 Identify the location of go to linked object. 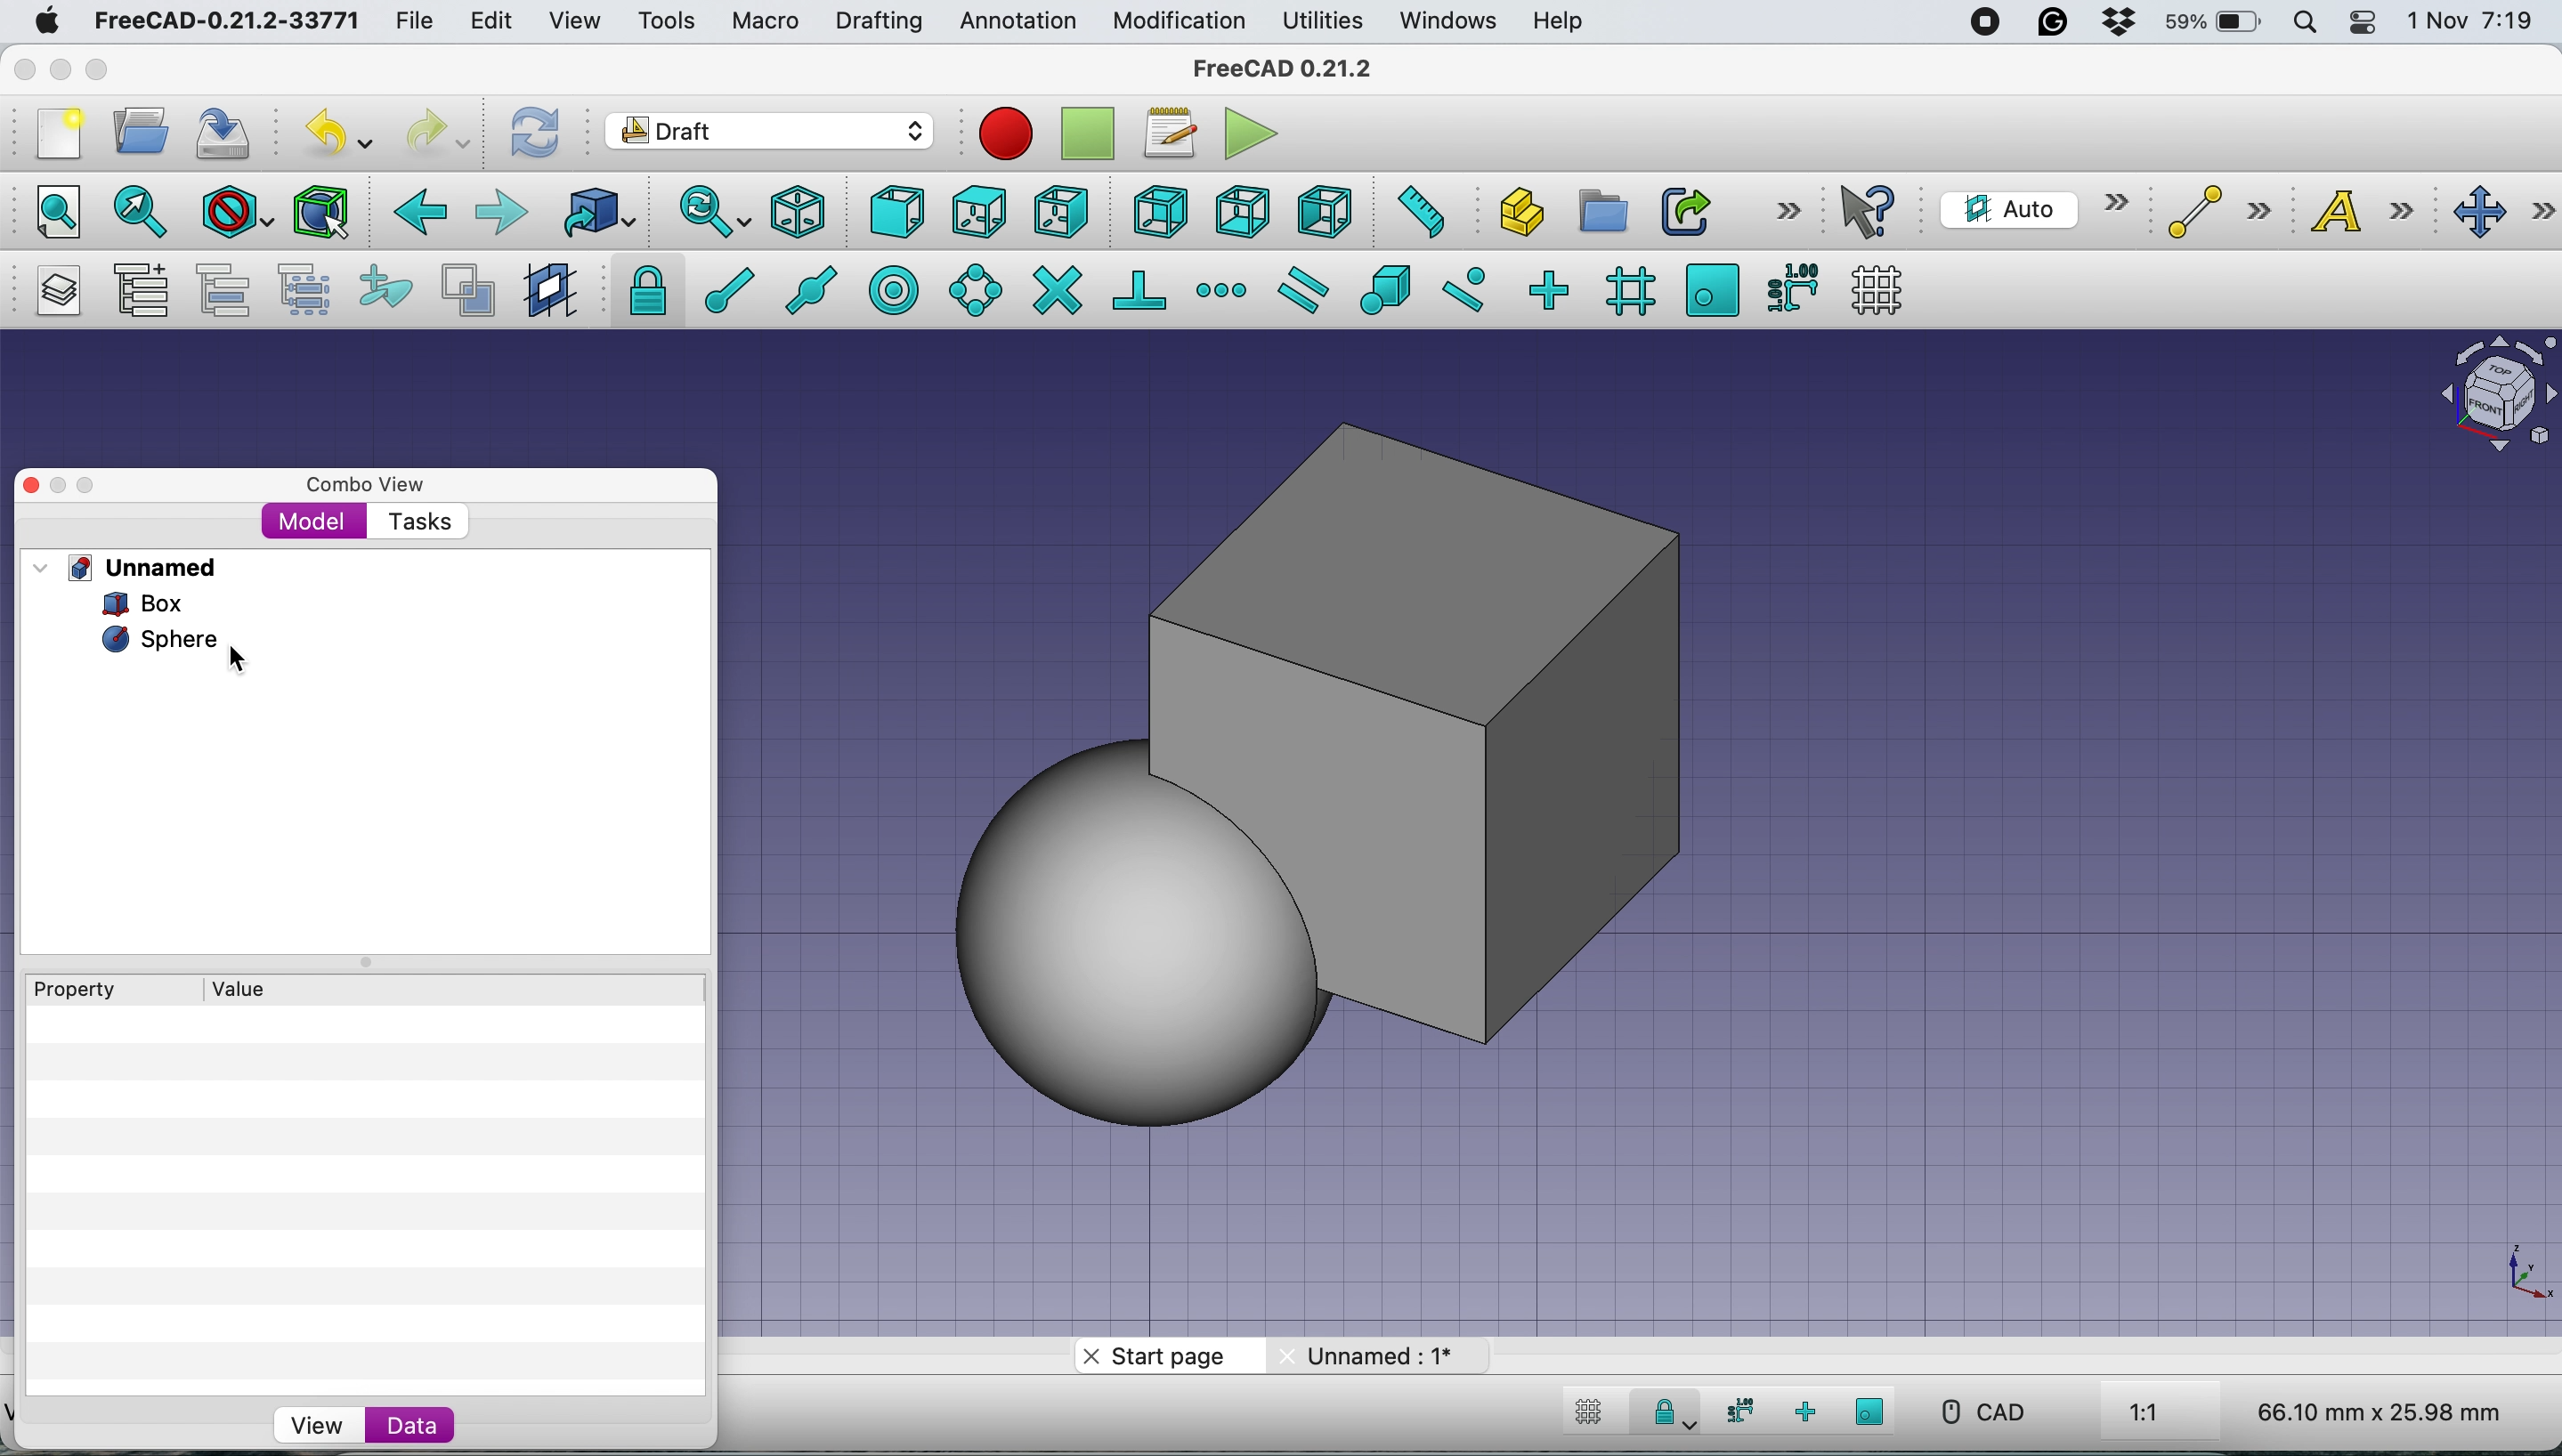
(598, 212).